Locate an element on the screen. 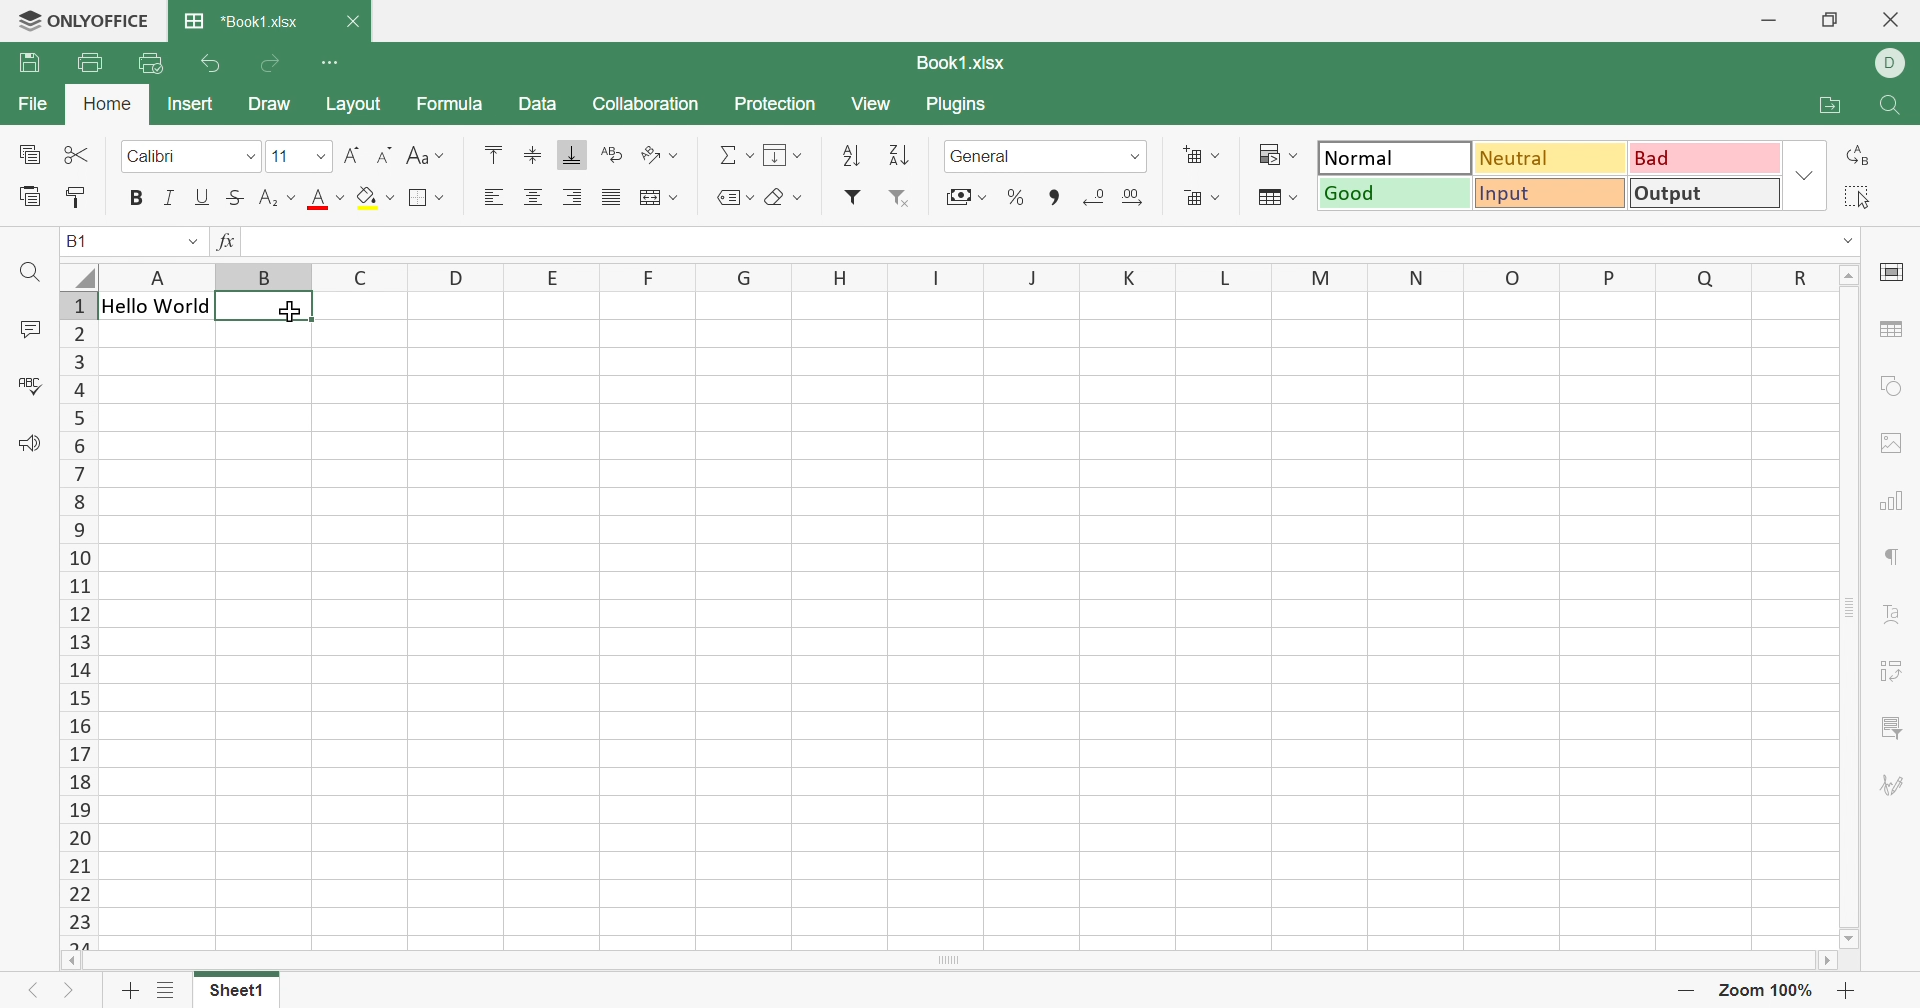 Image resolution: width=1920 pixels, height=1008 pixels. Replace is located at coordinates (1859, 156).